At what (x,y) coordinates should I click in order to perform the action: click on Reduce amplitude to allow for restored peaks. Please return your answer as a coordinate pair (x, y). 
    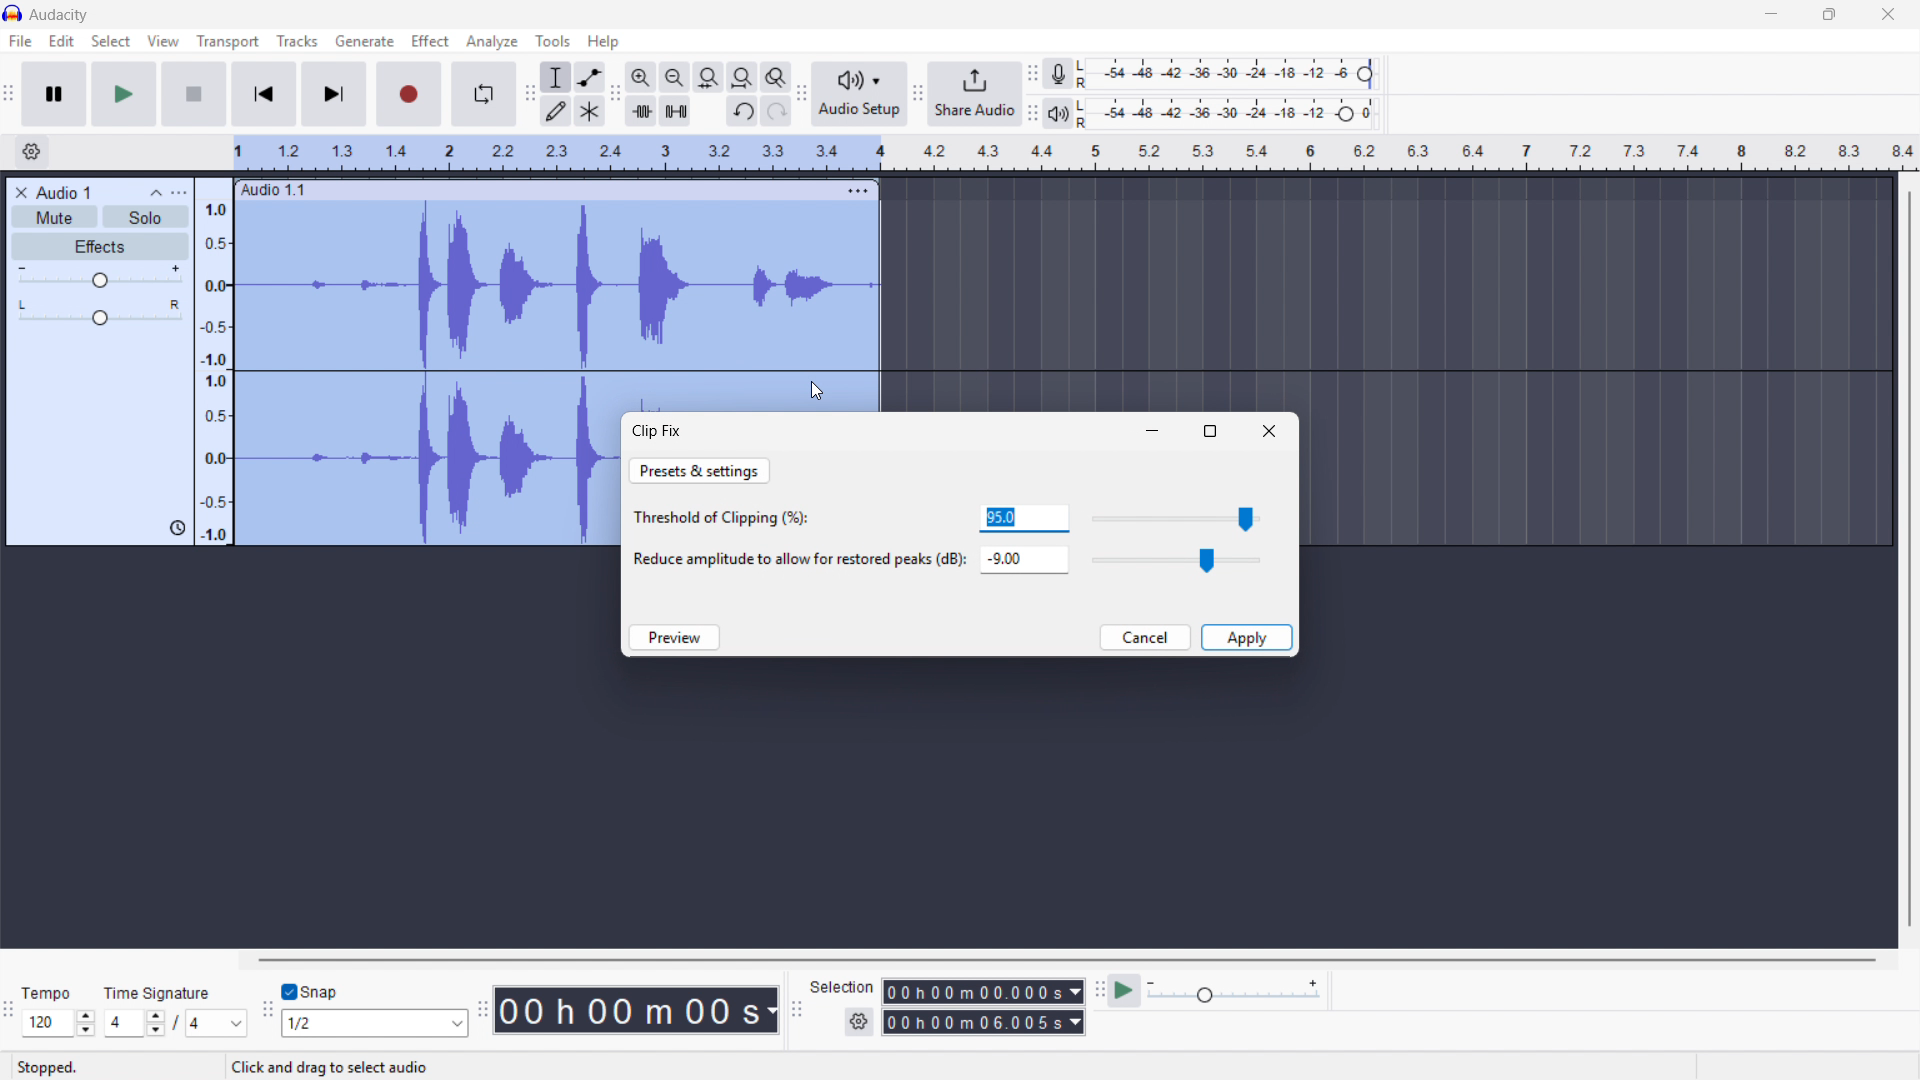
    Looking at the image, I should click on (1023, 559).